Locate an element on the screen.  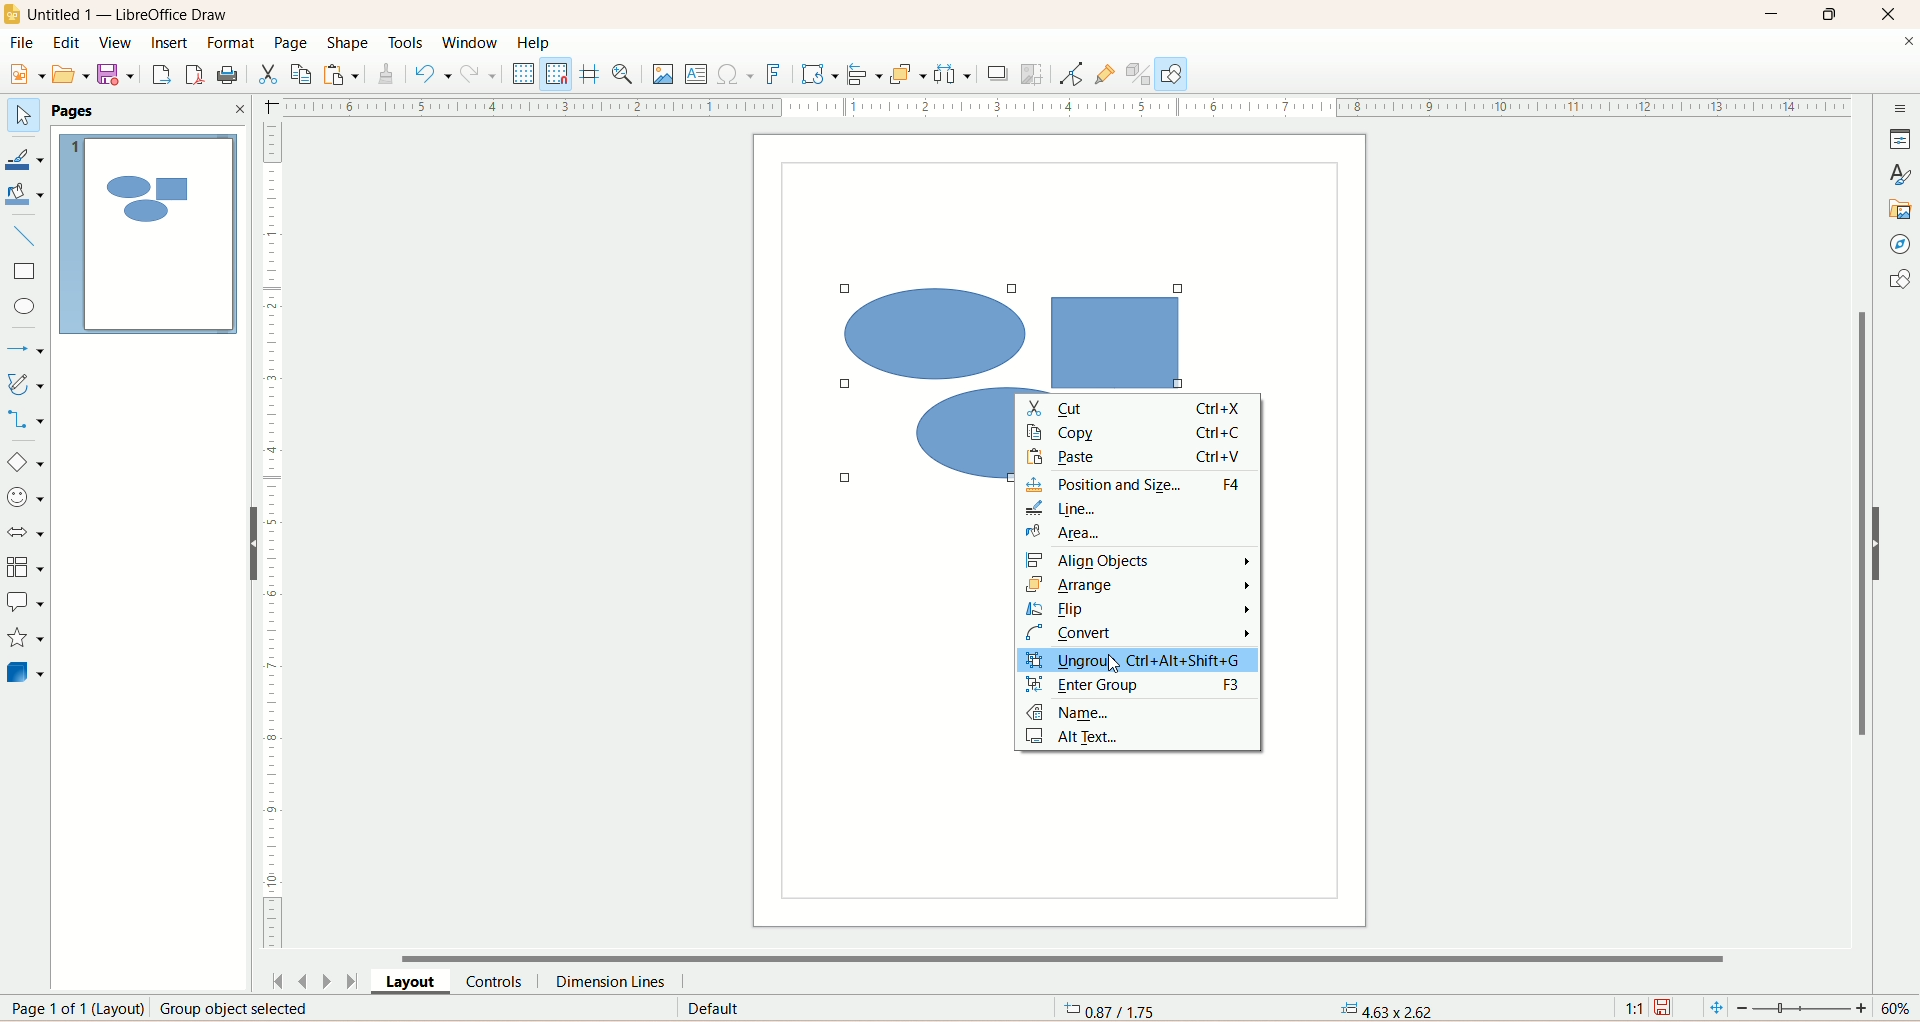
position and size is located at coordinates (1137, 486).